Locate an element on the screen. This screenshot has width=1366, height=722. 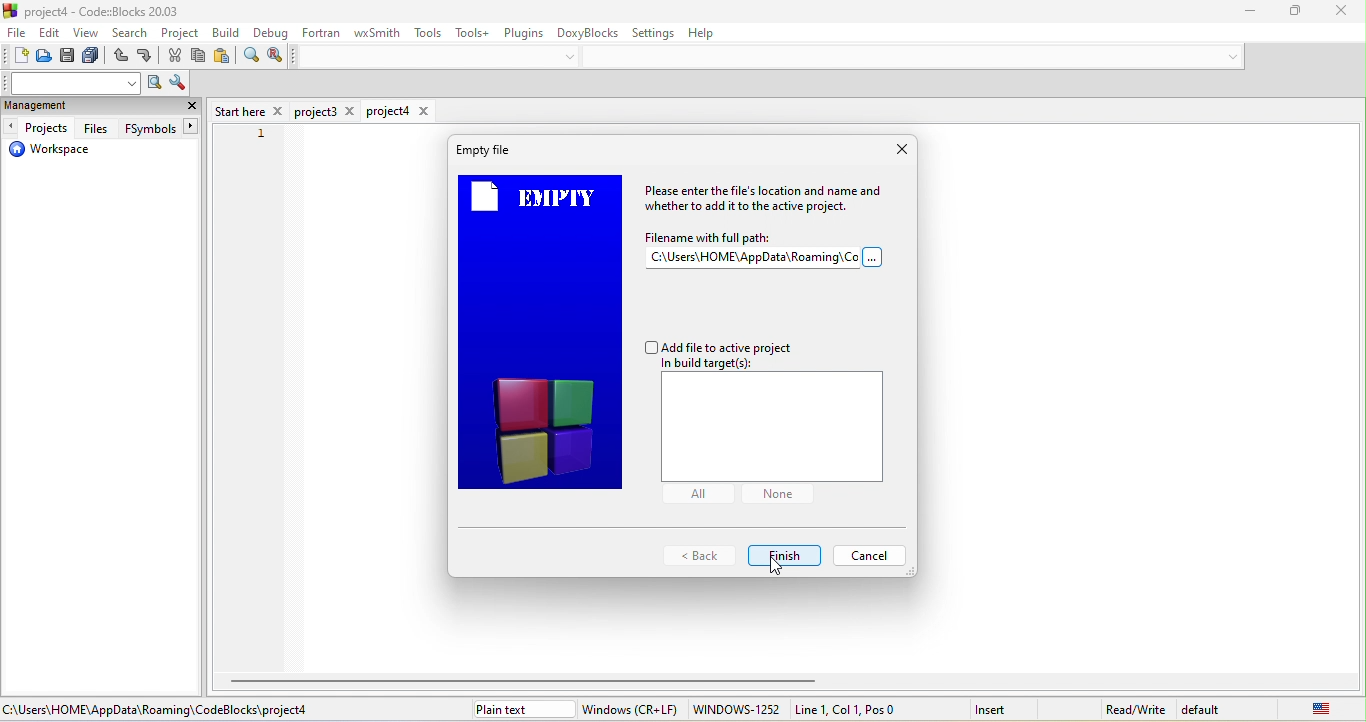
save everything is located at coordinates (94, 58).